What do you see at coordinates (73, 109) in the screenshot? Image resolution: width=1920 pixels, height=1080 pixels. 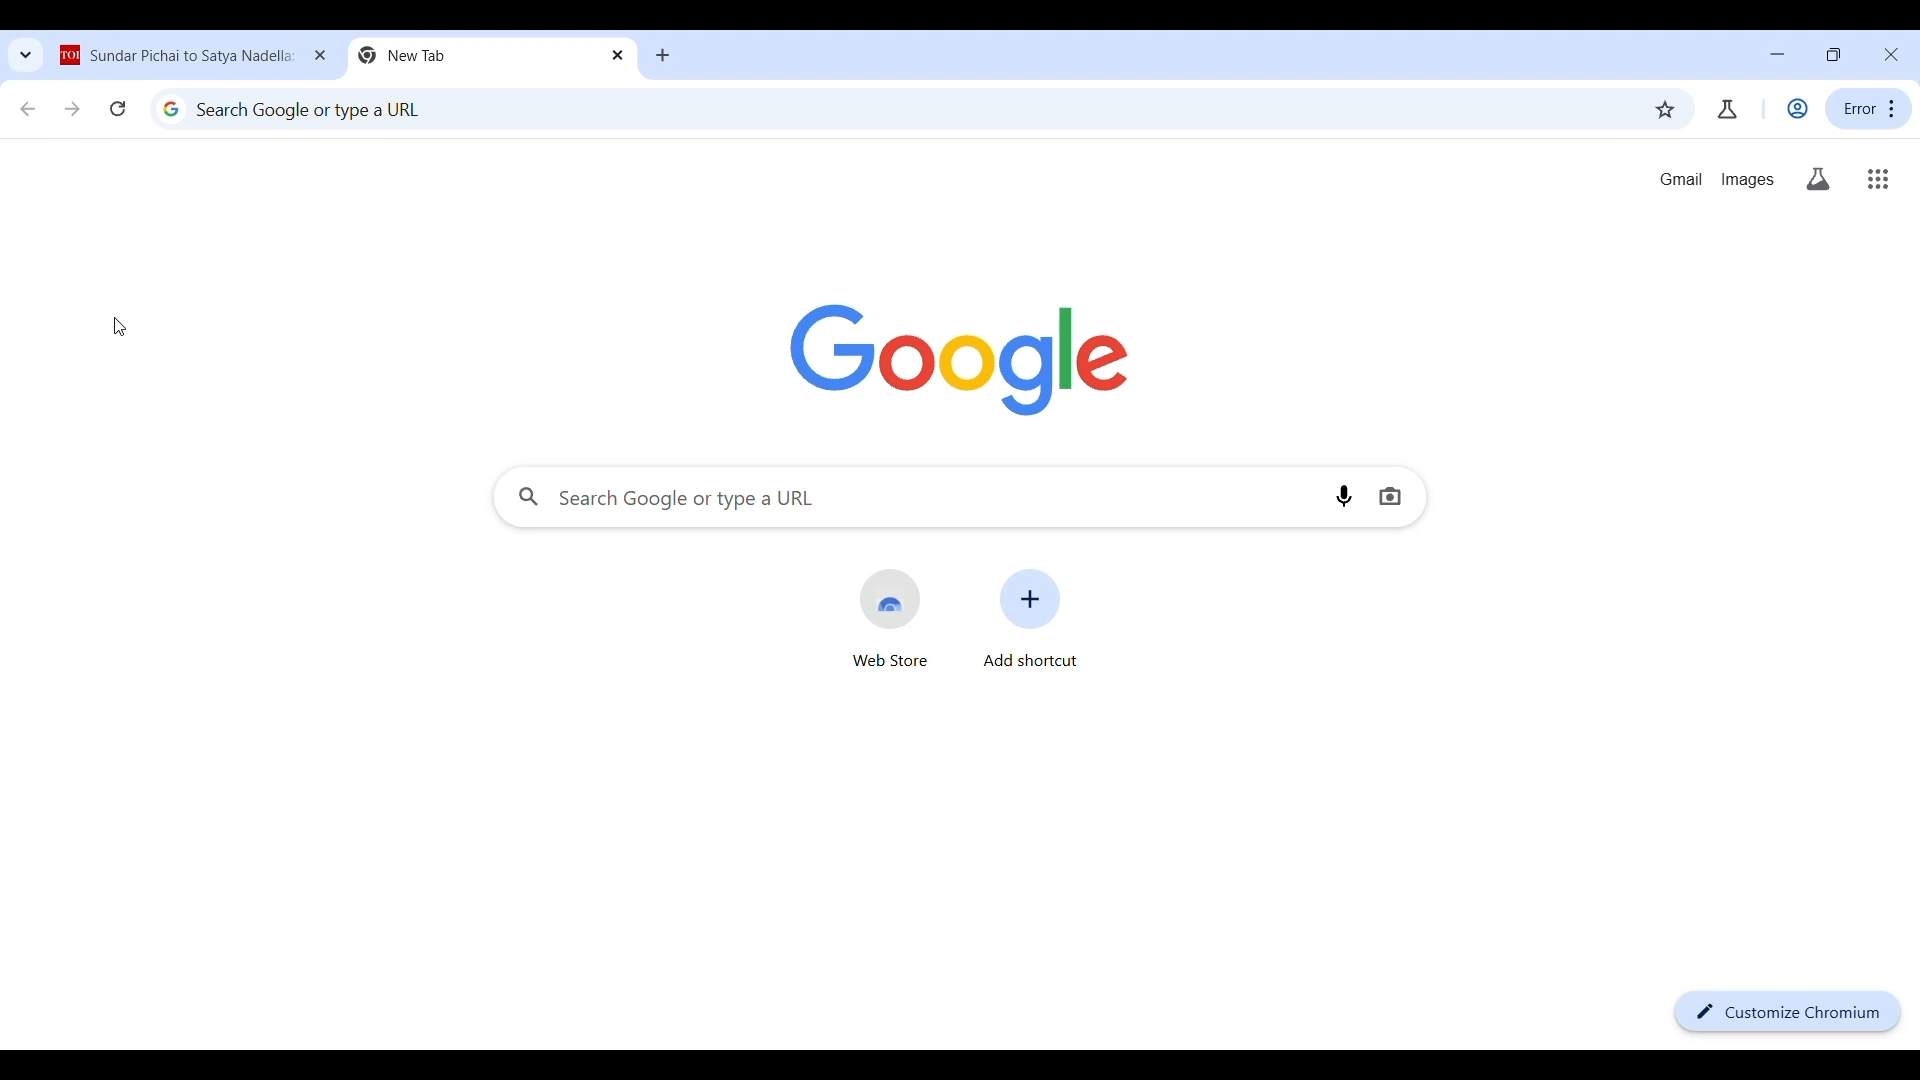 I see `Go forward` at bounding box center [73, 109].